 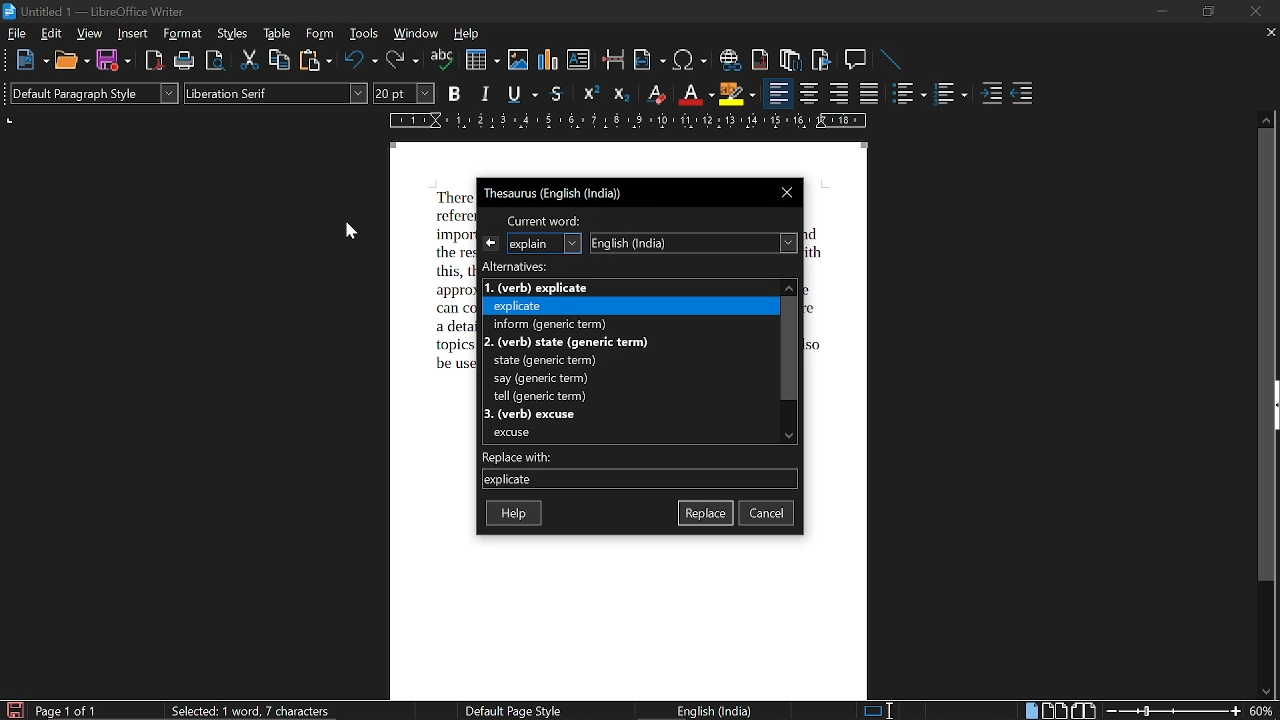 What do you see at coordinates (910, 94) in the screenshot?
I see `toggle ordered list` at bounding box center [910, 94].